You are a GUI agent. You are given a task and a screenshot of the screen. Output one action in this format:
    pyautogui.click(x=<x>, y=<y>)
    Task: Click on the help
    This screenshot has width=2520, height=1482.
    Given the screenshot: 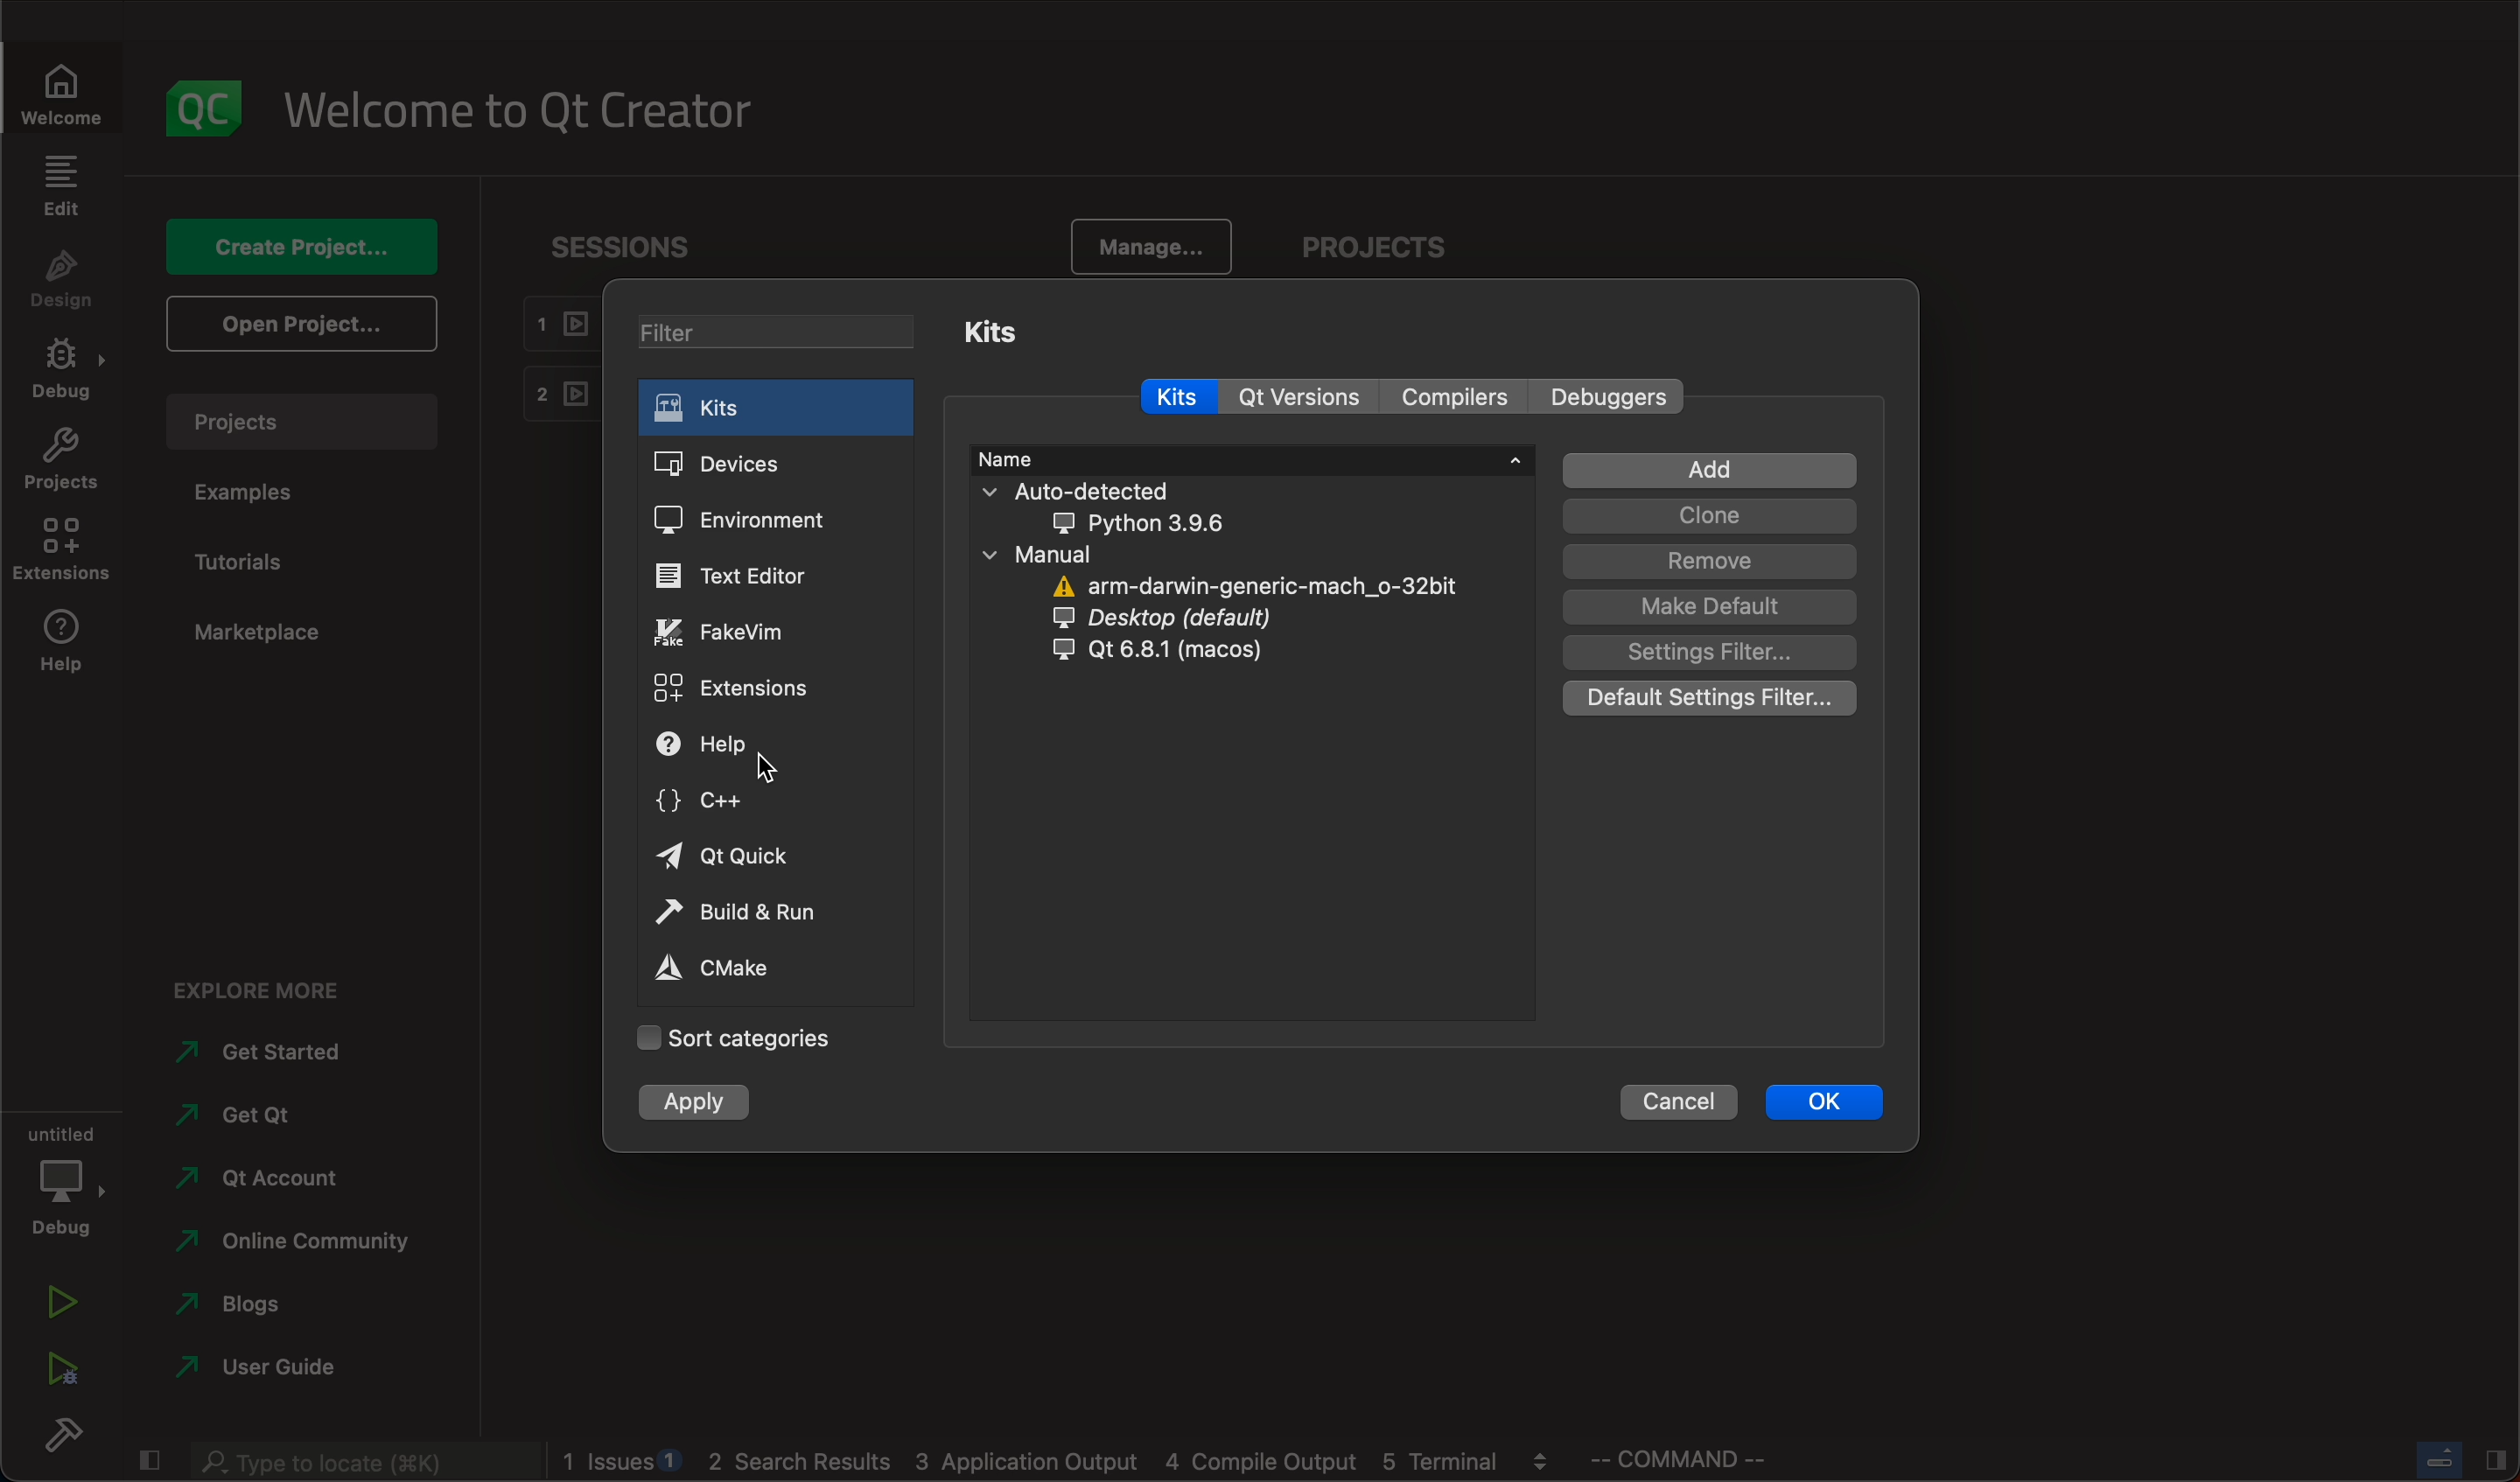 What is the action you would take?
    pyautogui.click(x=727, y=744)
    